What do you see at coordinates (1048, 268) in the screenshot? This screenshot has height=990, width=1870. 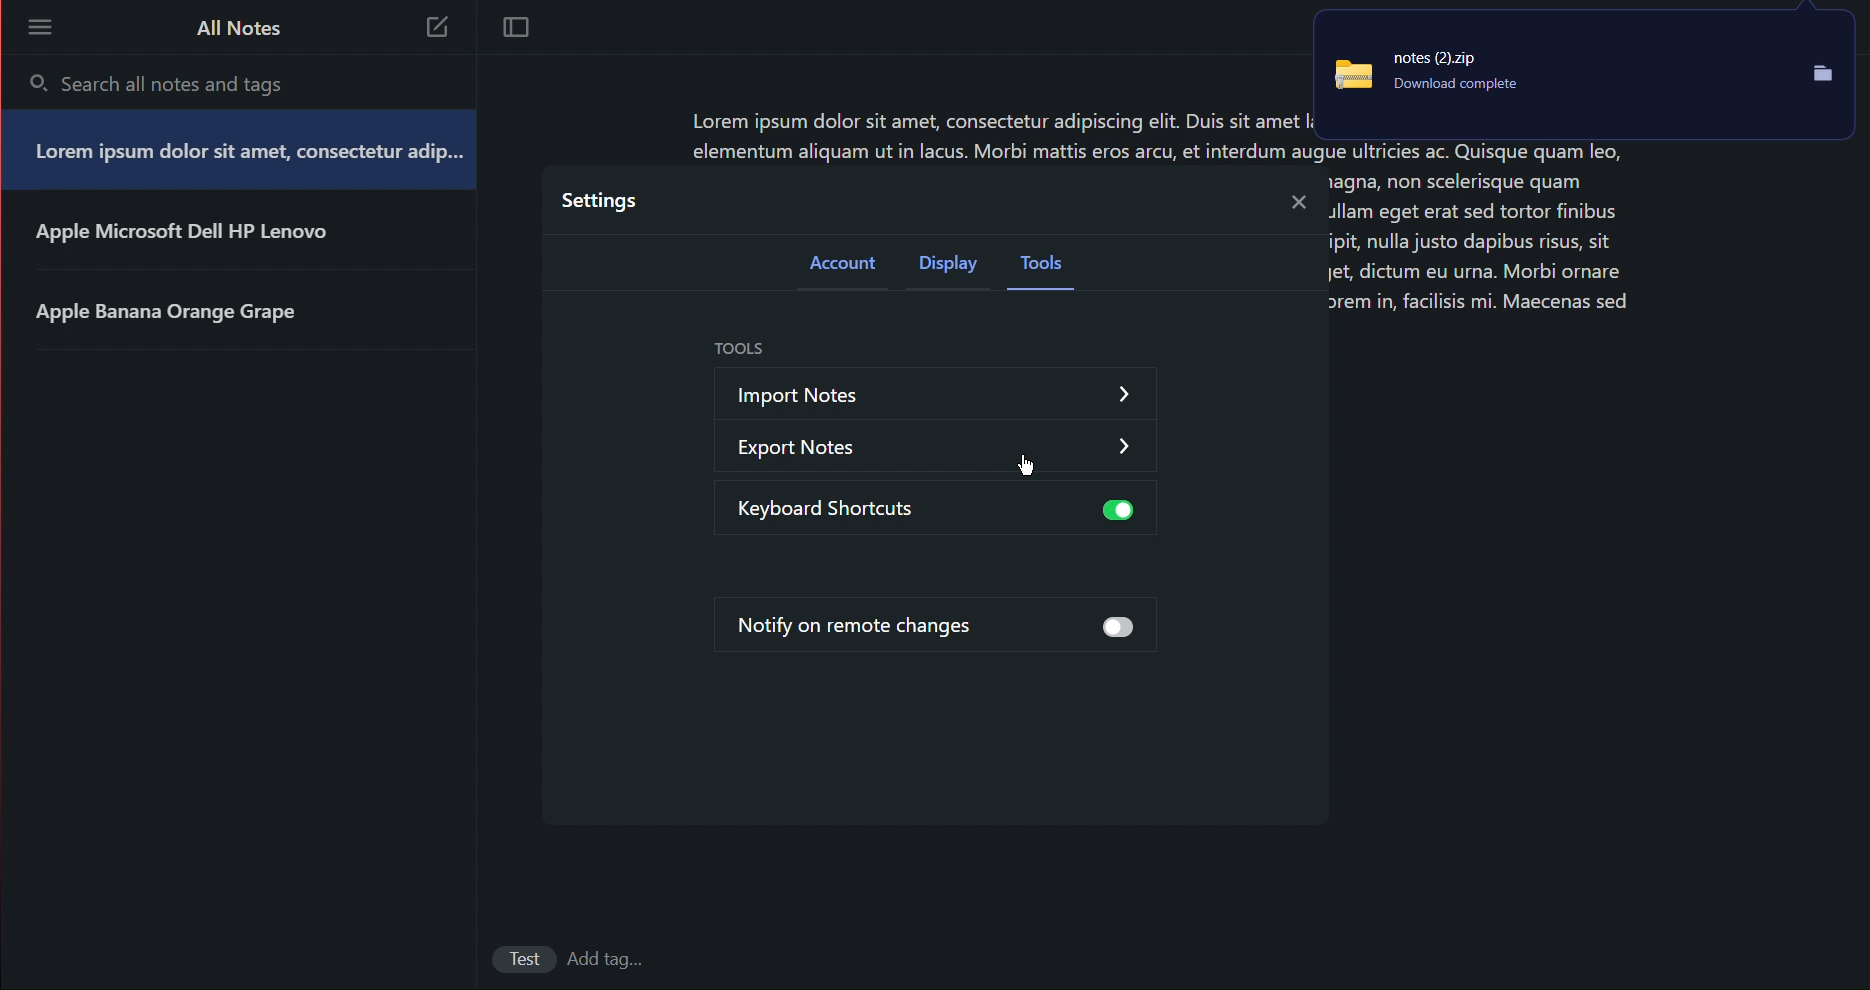 I see `Tools` at bounding box center [1048, 268].